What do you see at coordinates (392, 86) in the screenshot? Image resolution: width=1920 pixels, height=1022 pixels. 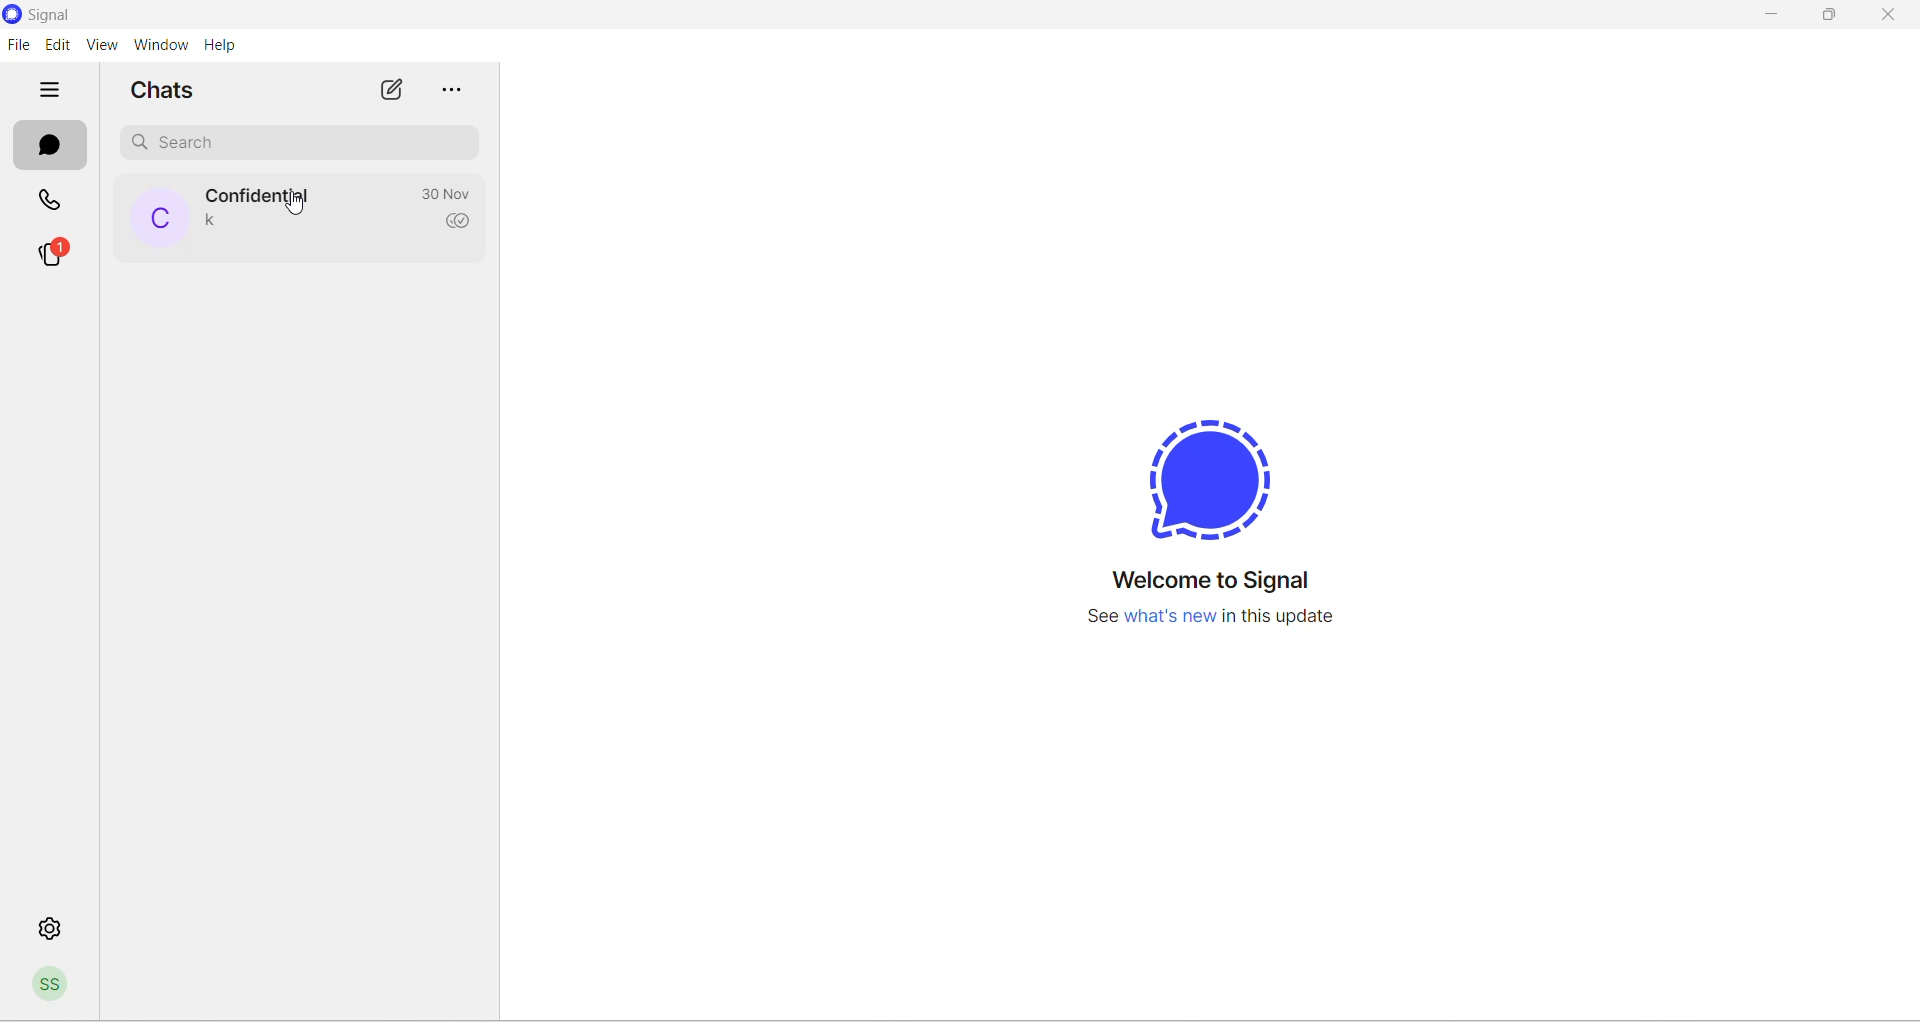 I see `new chats` at bounding box center [392, 86].